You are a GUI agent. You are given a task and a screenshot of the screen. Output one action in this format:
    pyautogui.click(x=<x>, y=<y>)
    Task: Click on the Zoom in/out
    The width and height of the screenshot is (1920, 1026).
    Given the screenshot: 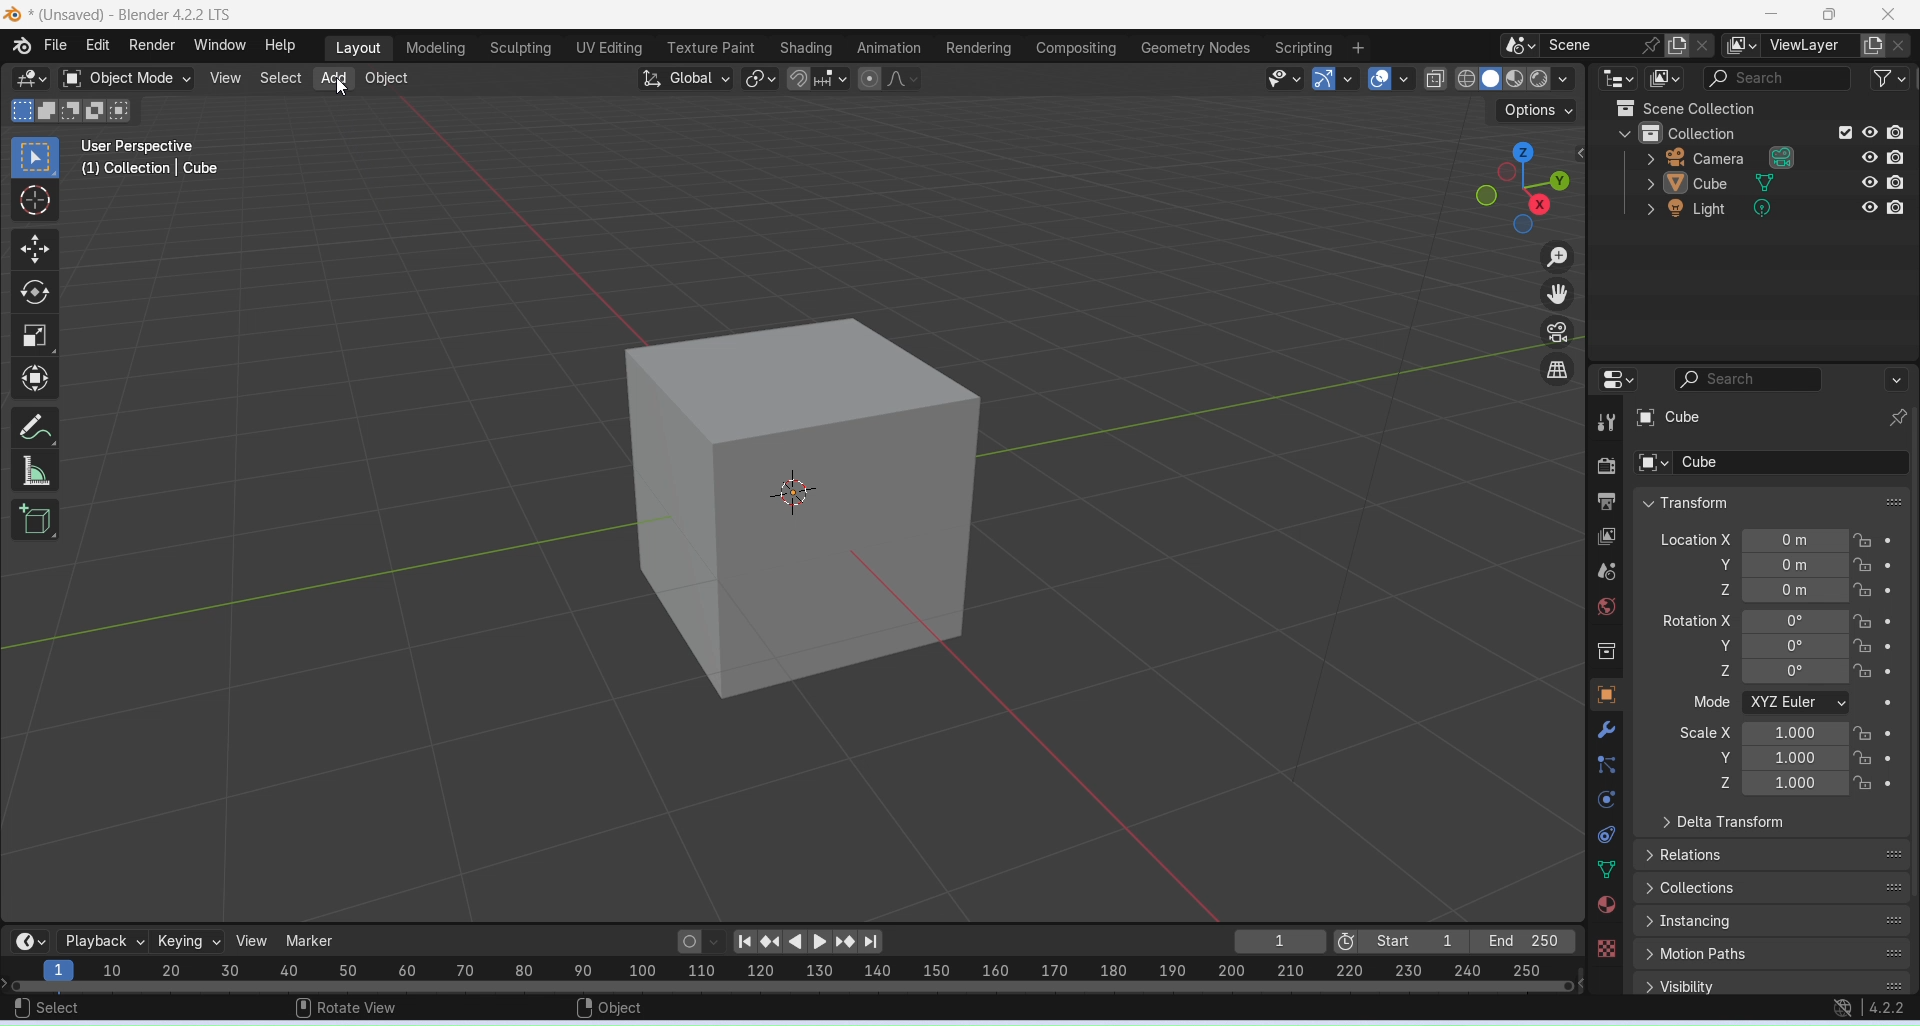 What is the action you would take?
    pyautogui.click(x=1558, y=255)
    